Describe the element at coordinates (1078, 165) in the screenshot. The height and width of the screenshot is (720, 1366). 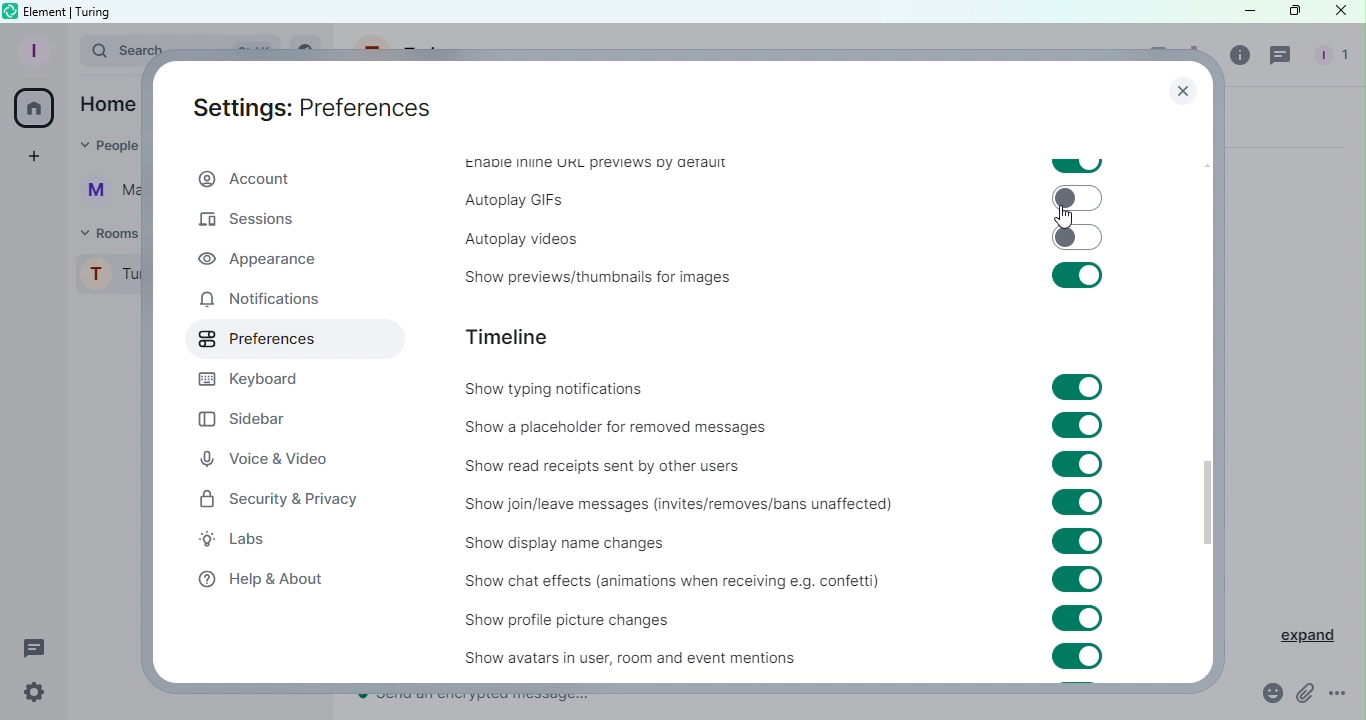
I see `Toggle` at that location.